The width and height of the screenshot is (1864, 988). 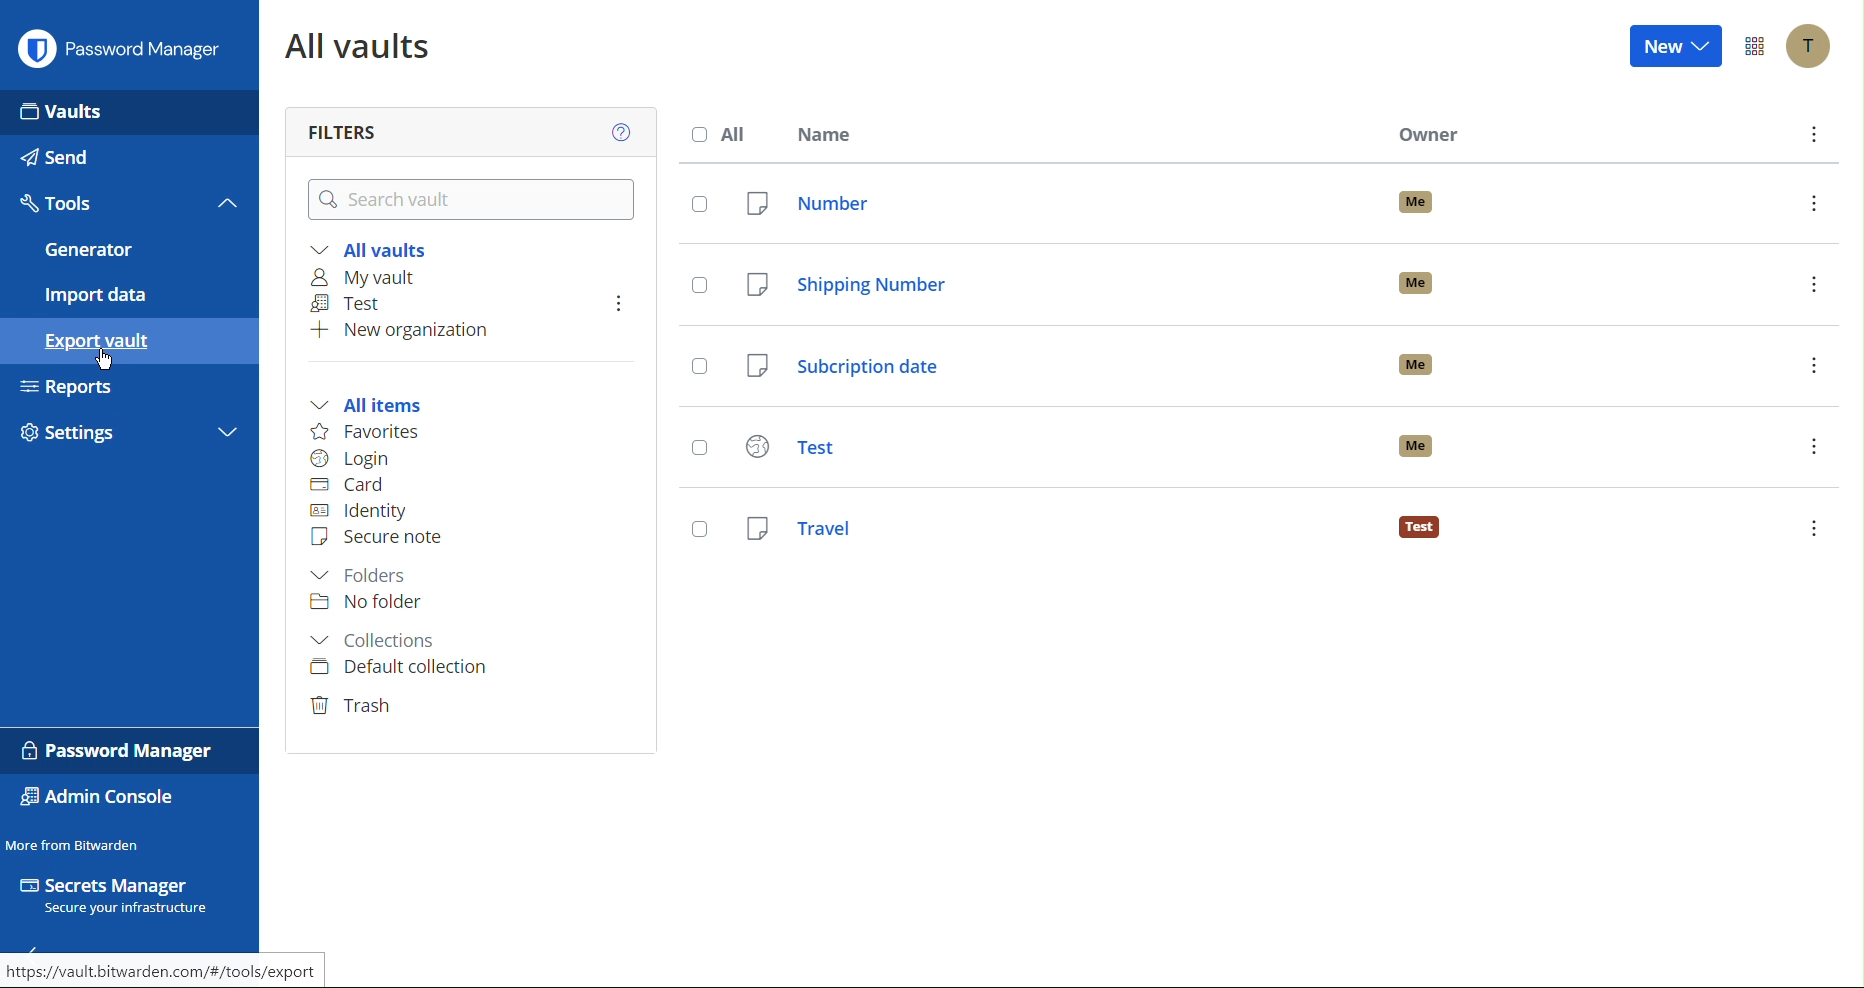 I want to click on Default collection, so click(x=400, y=670).